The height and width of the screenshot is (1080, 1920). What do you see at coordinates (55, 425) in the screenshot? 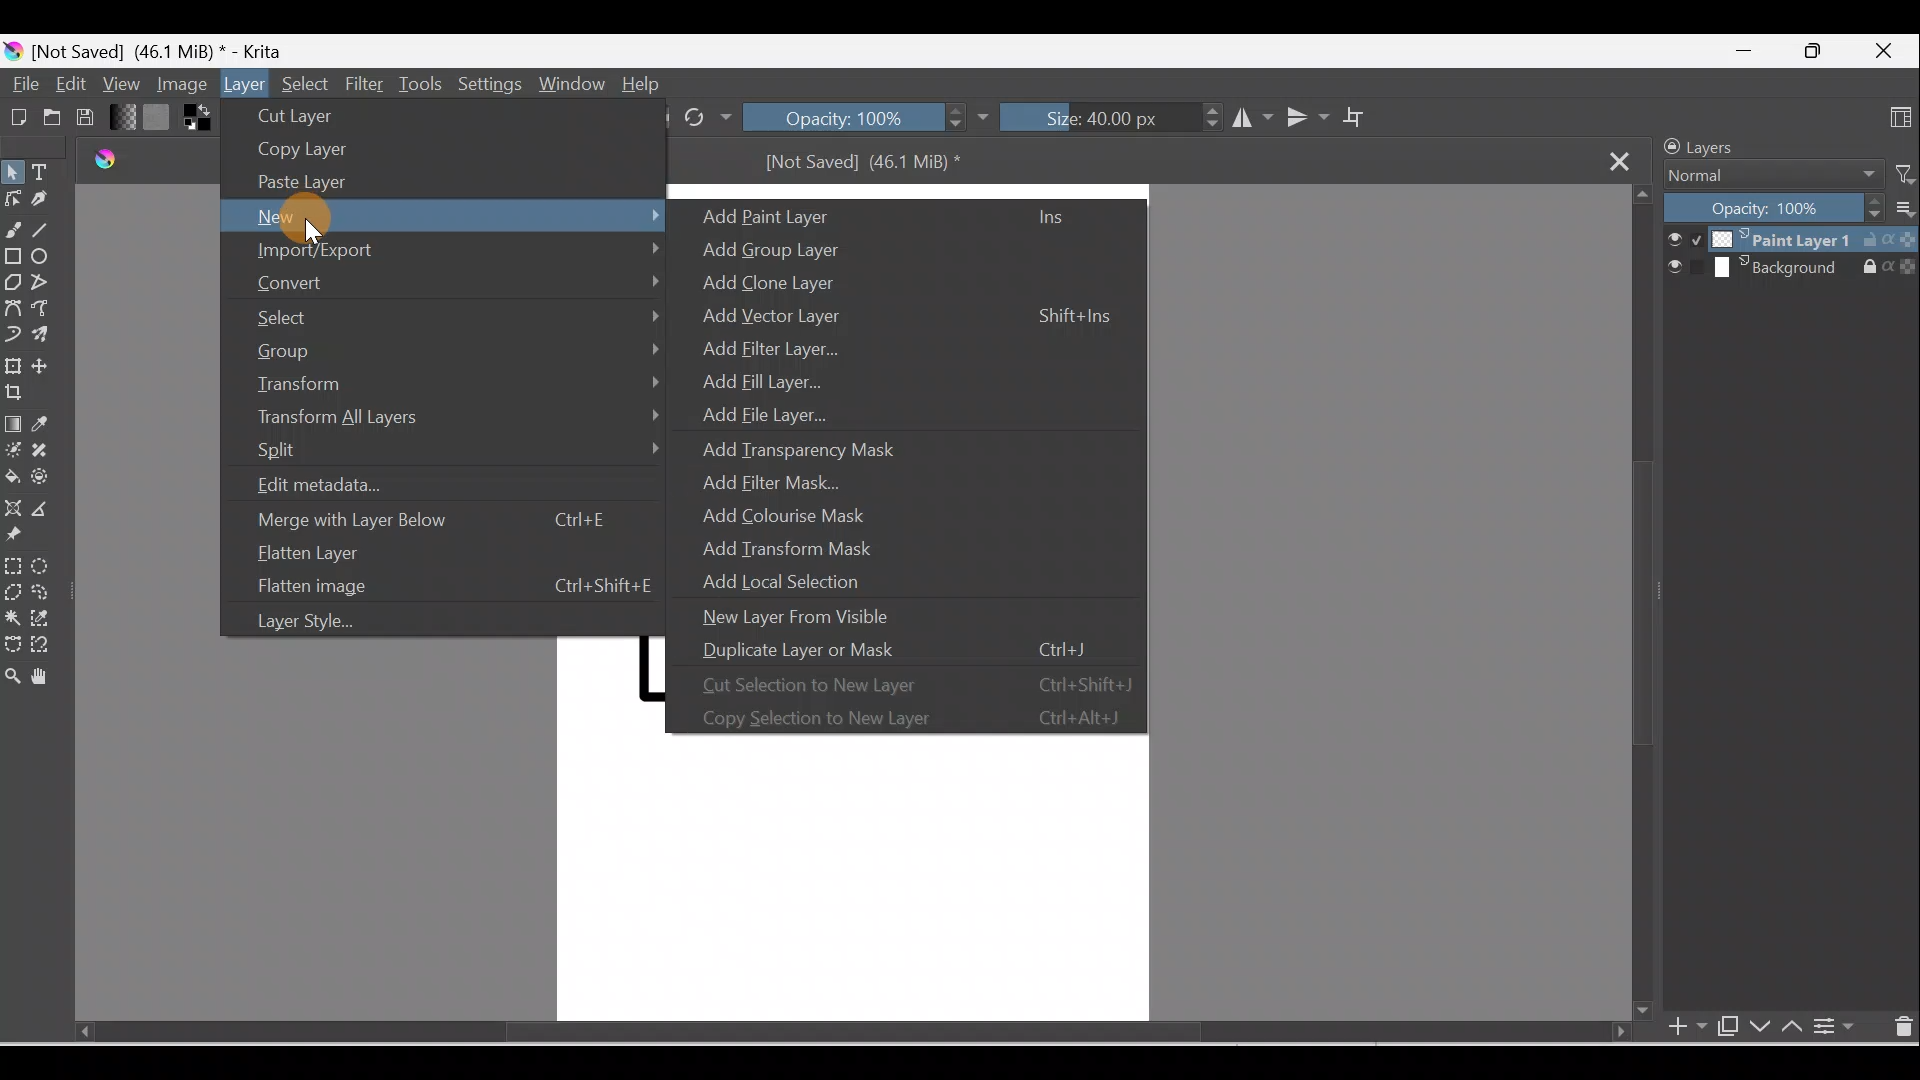
I see `Sample a colour from the image/current layer` at bounding box center [55, 425].